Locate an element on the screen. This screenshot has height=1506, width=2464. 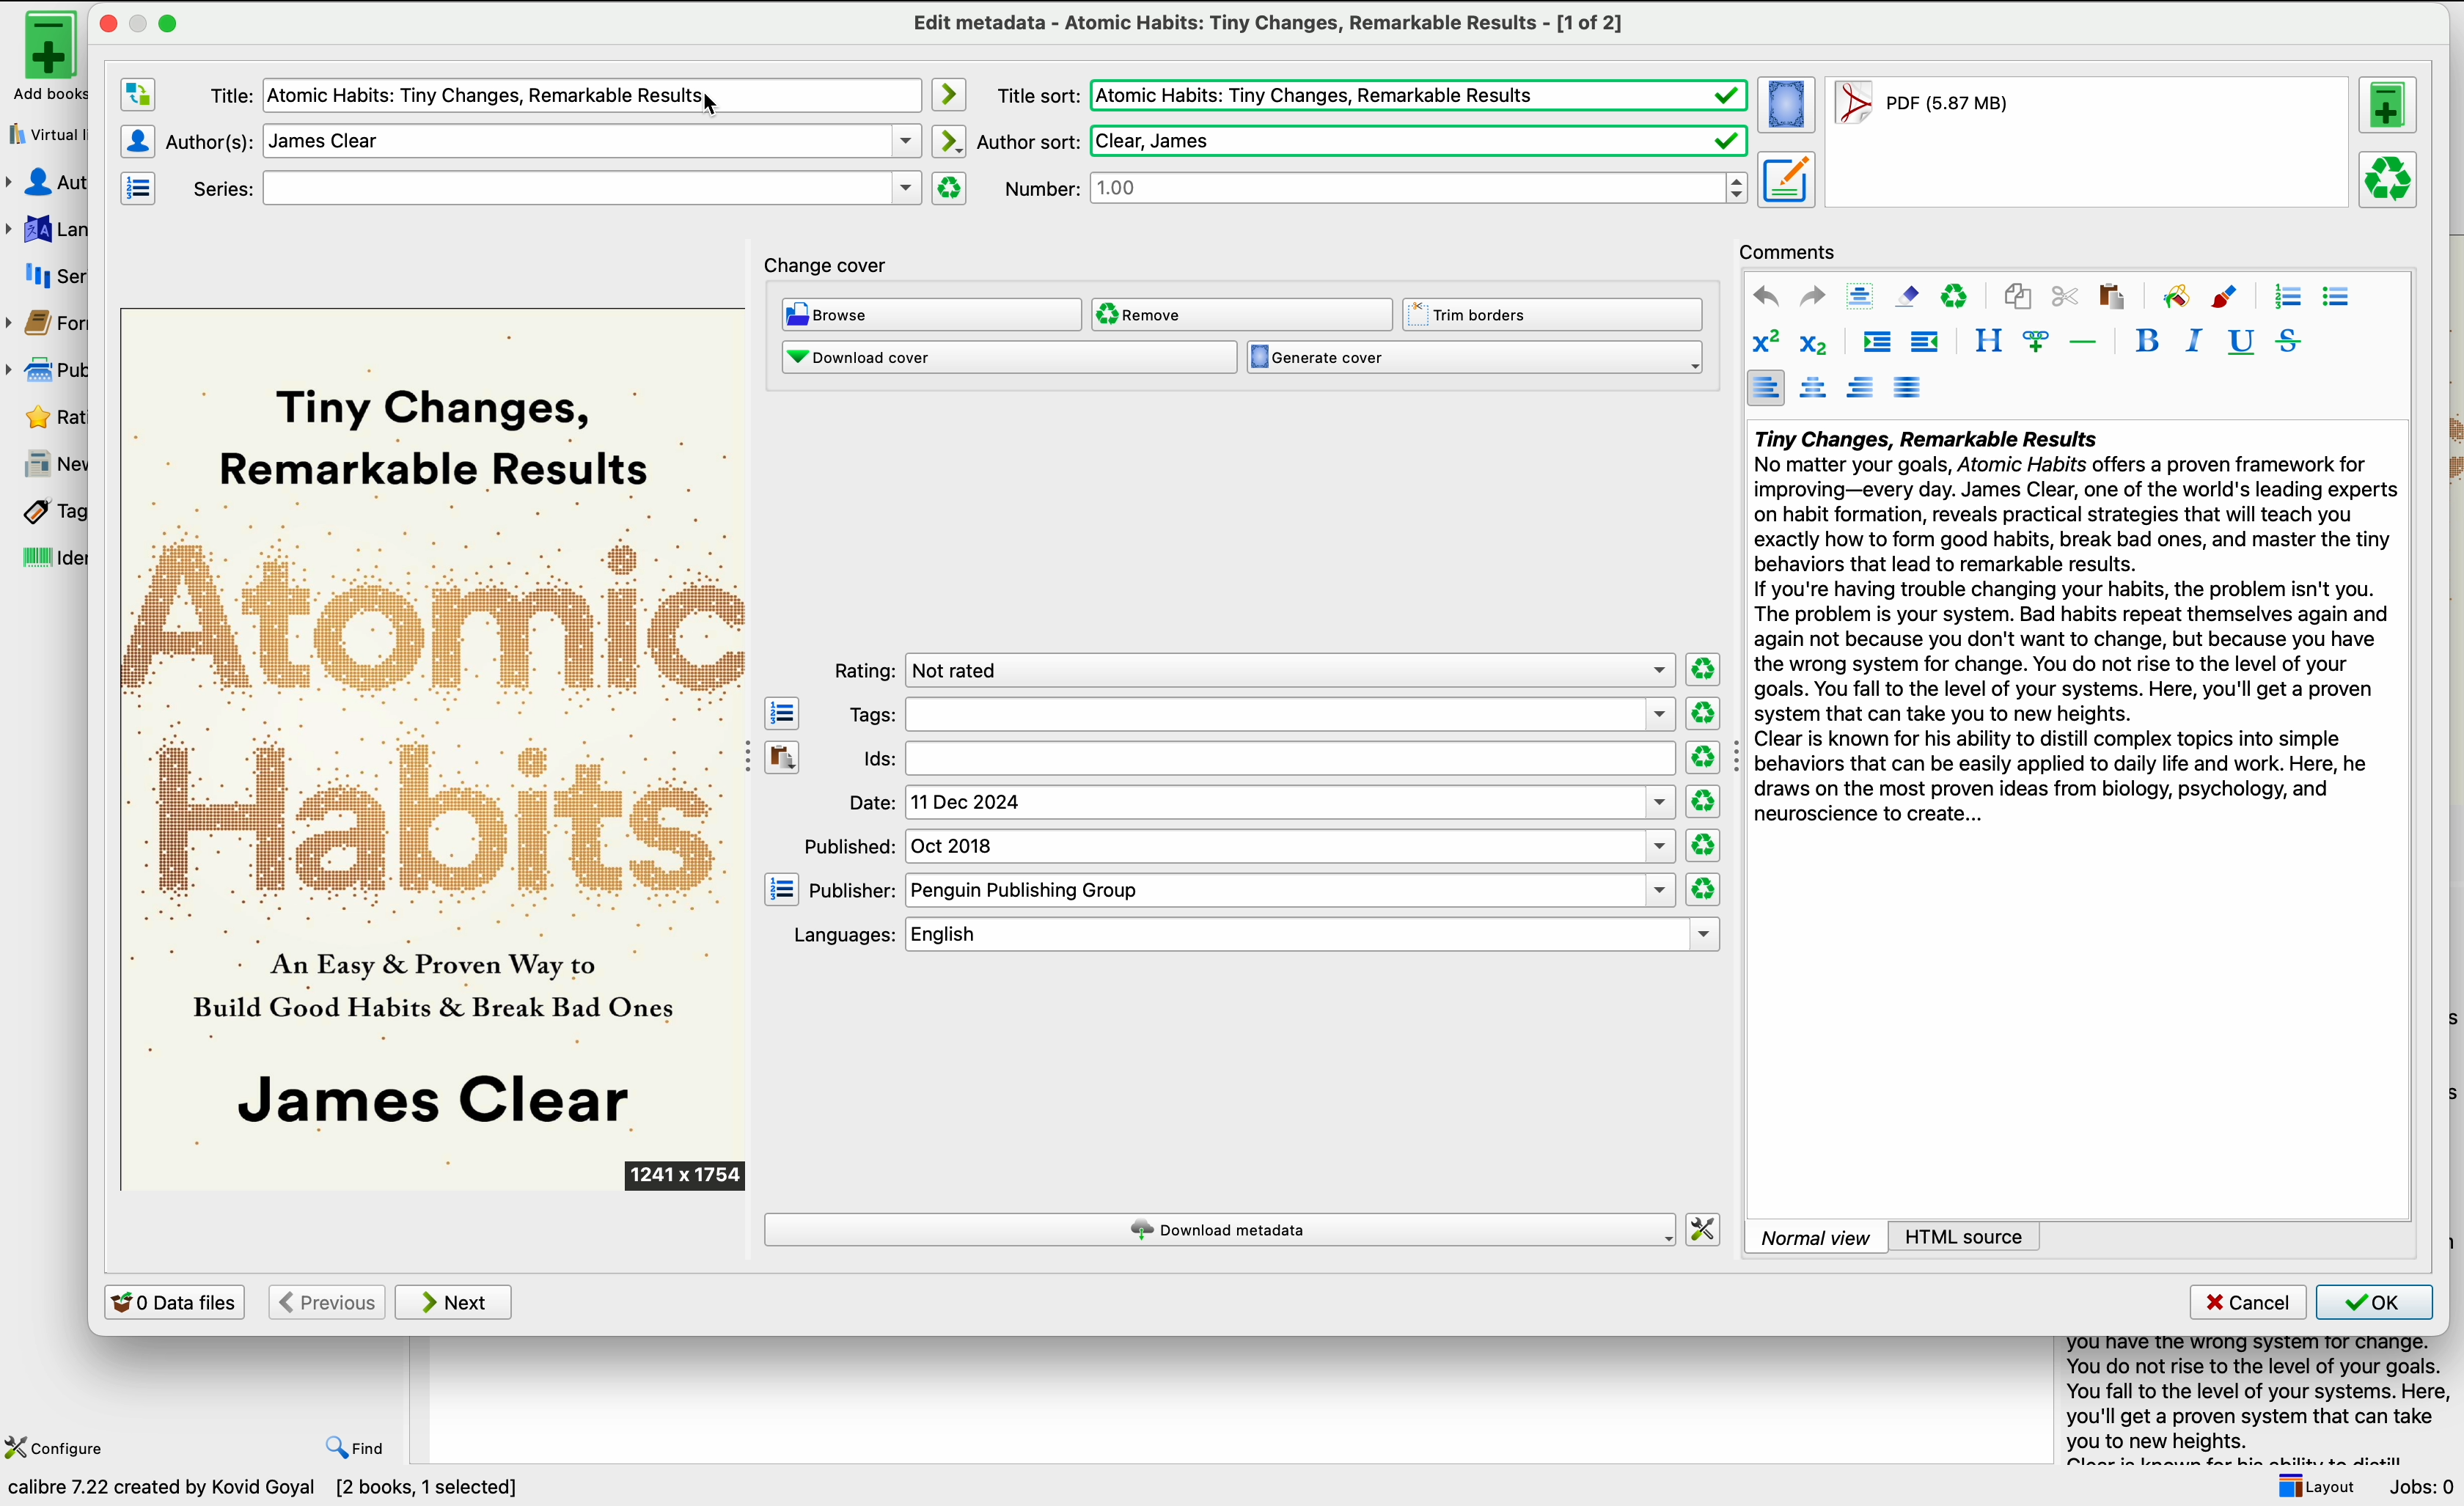
set metadata for the book from the selected format is located at coordinates (1786, 181).